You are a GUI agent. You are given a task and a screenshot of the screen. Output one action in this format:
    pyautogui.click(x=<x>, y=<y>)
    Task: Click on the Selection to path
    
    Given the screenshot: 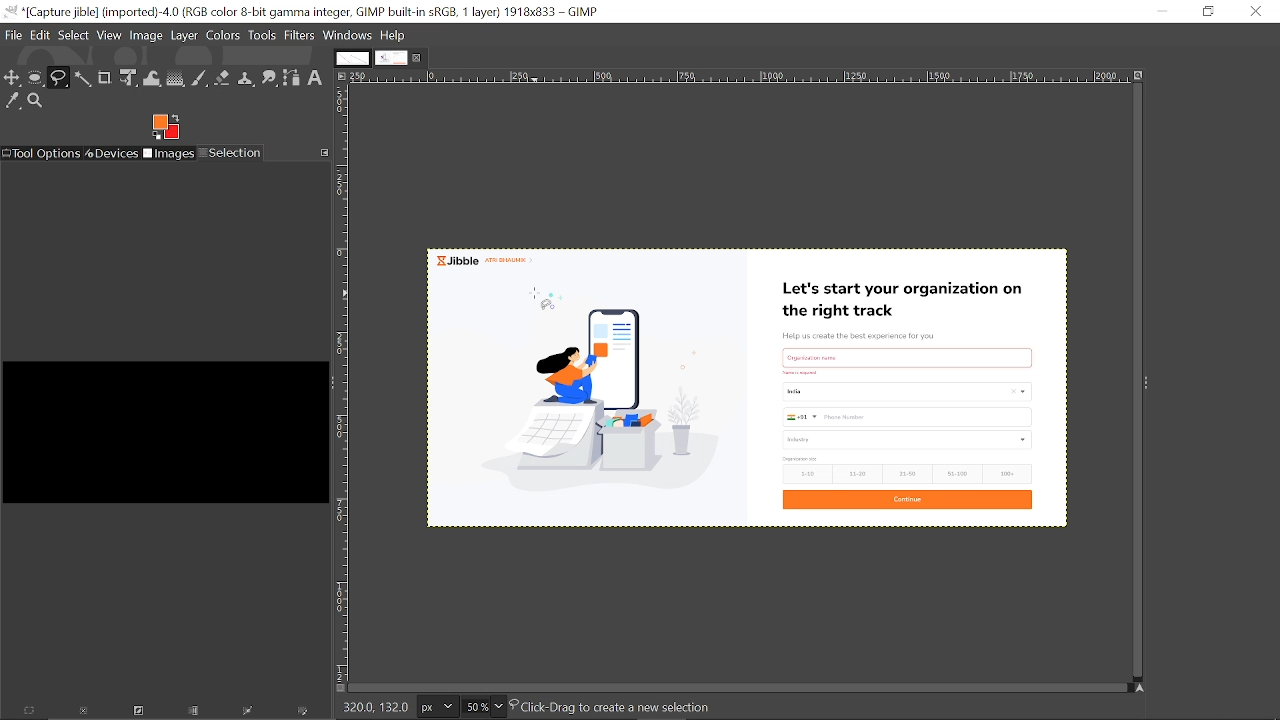 What is the action you would take?
    pyautogui.click(x=250, y=713)
    